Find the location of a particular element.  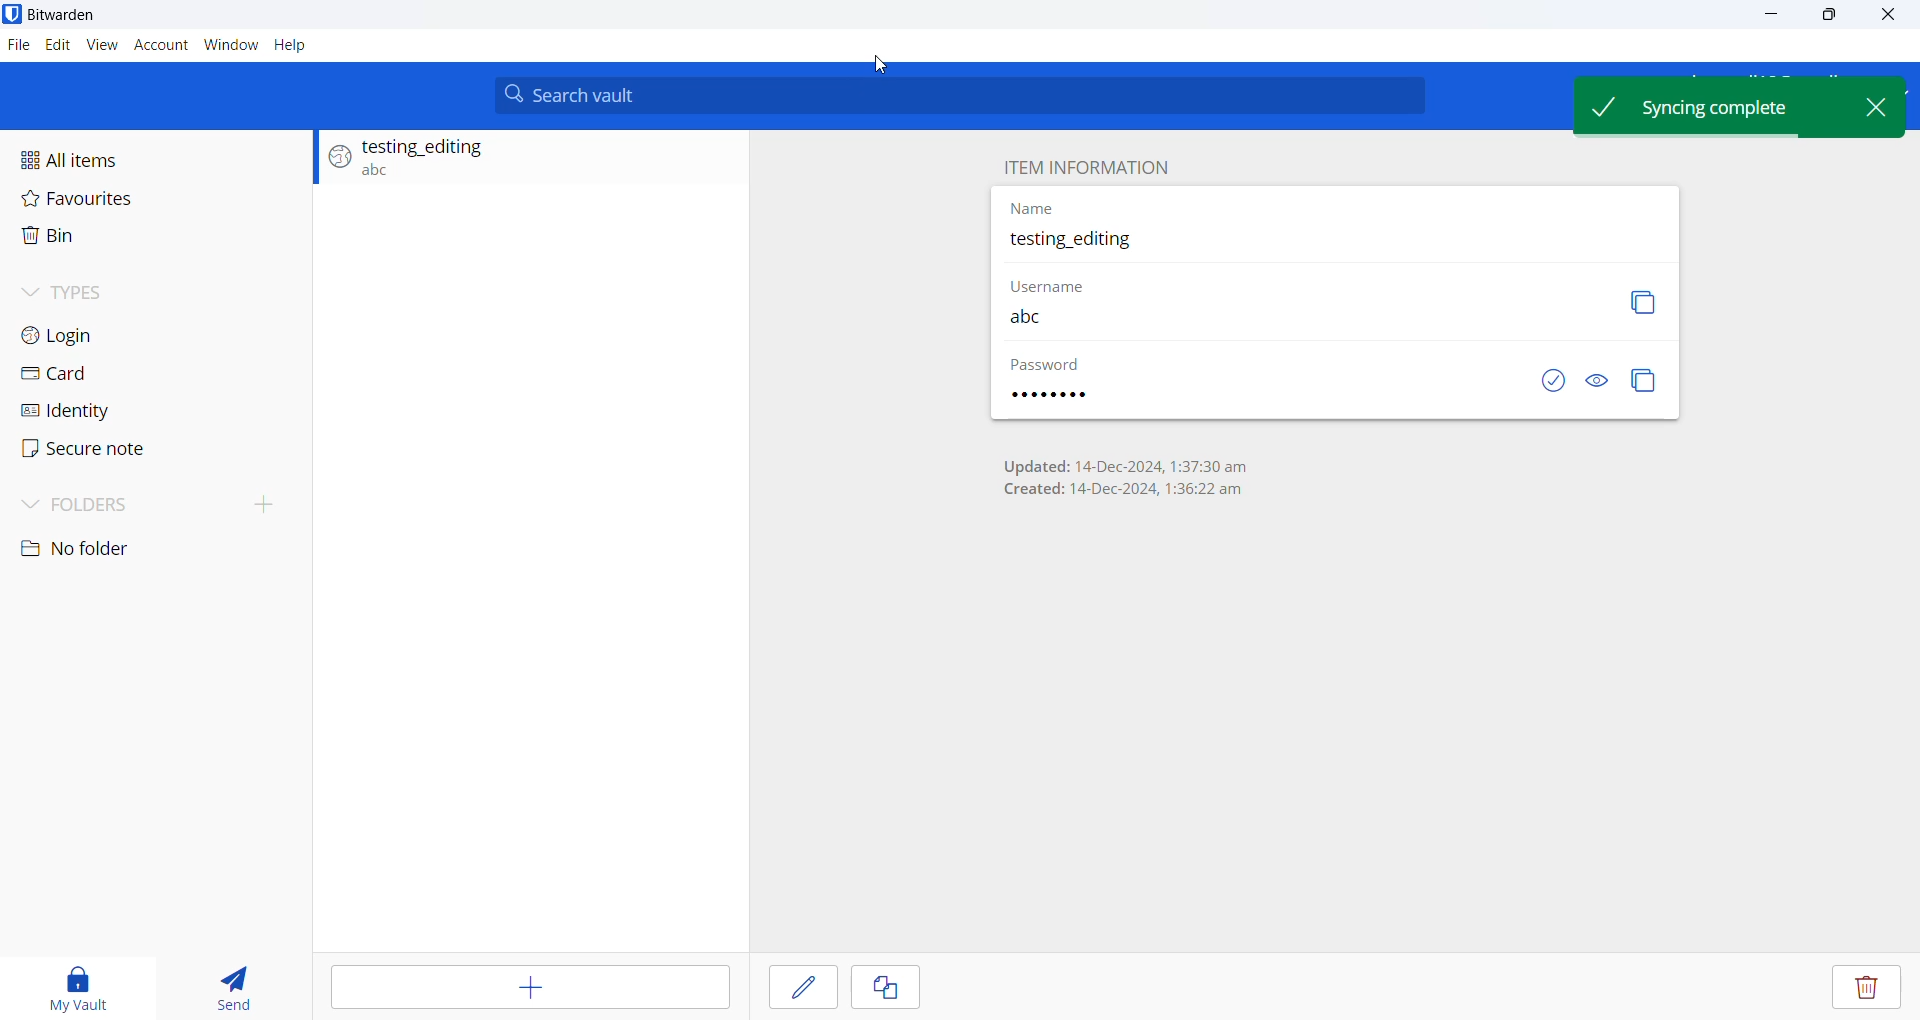

Delete is located at coordinates (1865, 989).